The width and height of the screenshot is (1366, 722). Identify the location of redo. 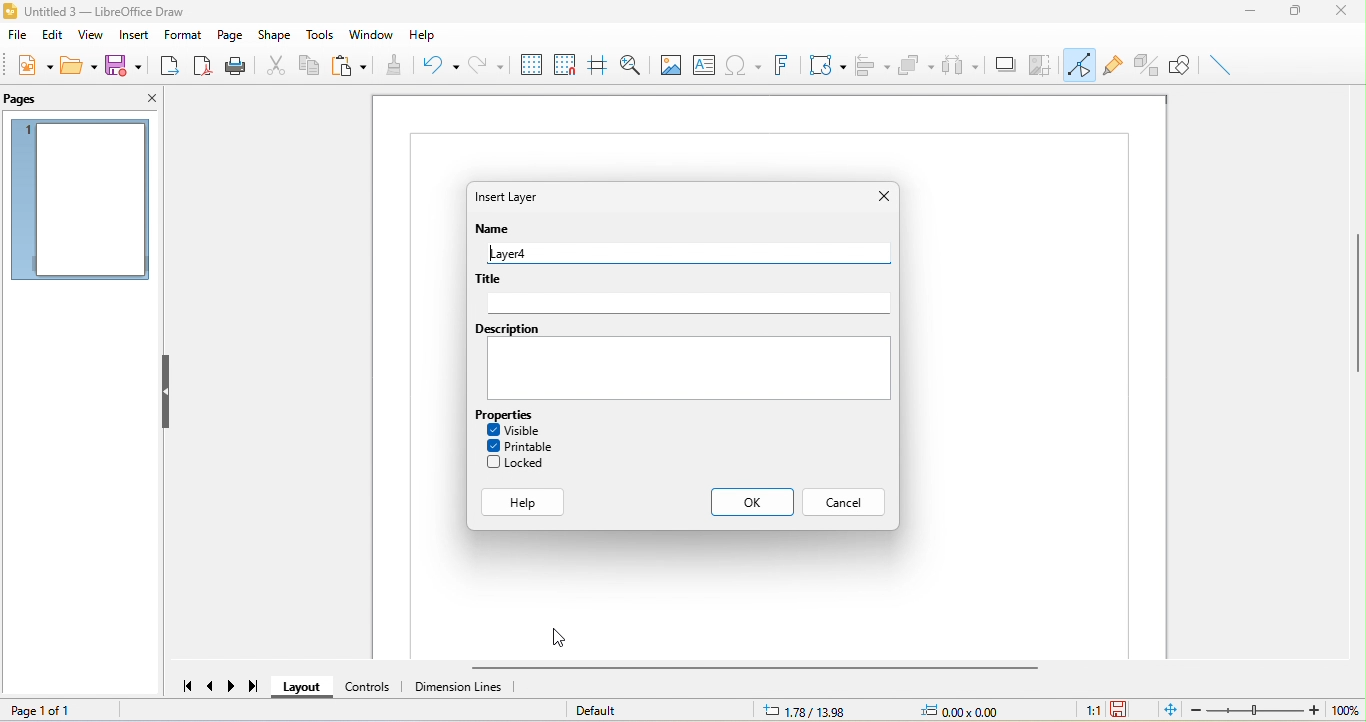
(485, 63).